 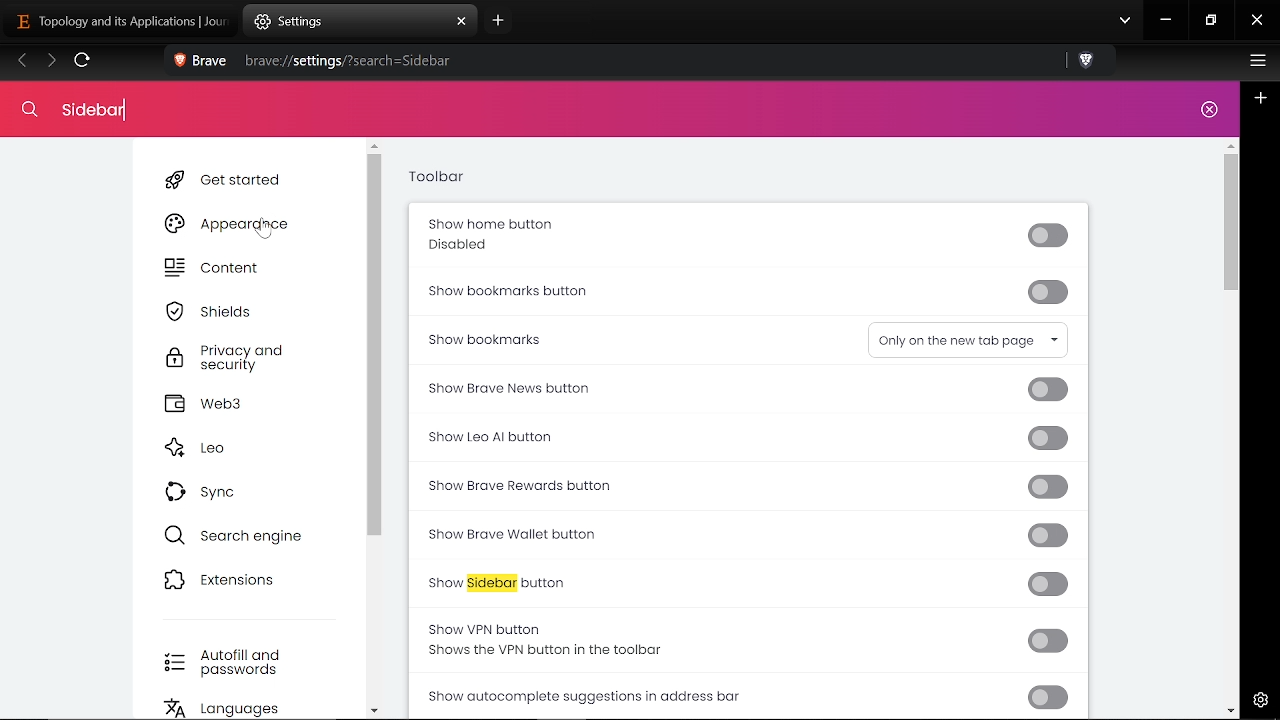 I want to click on Search engine, so click(x=236, y=535).